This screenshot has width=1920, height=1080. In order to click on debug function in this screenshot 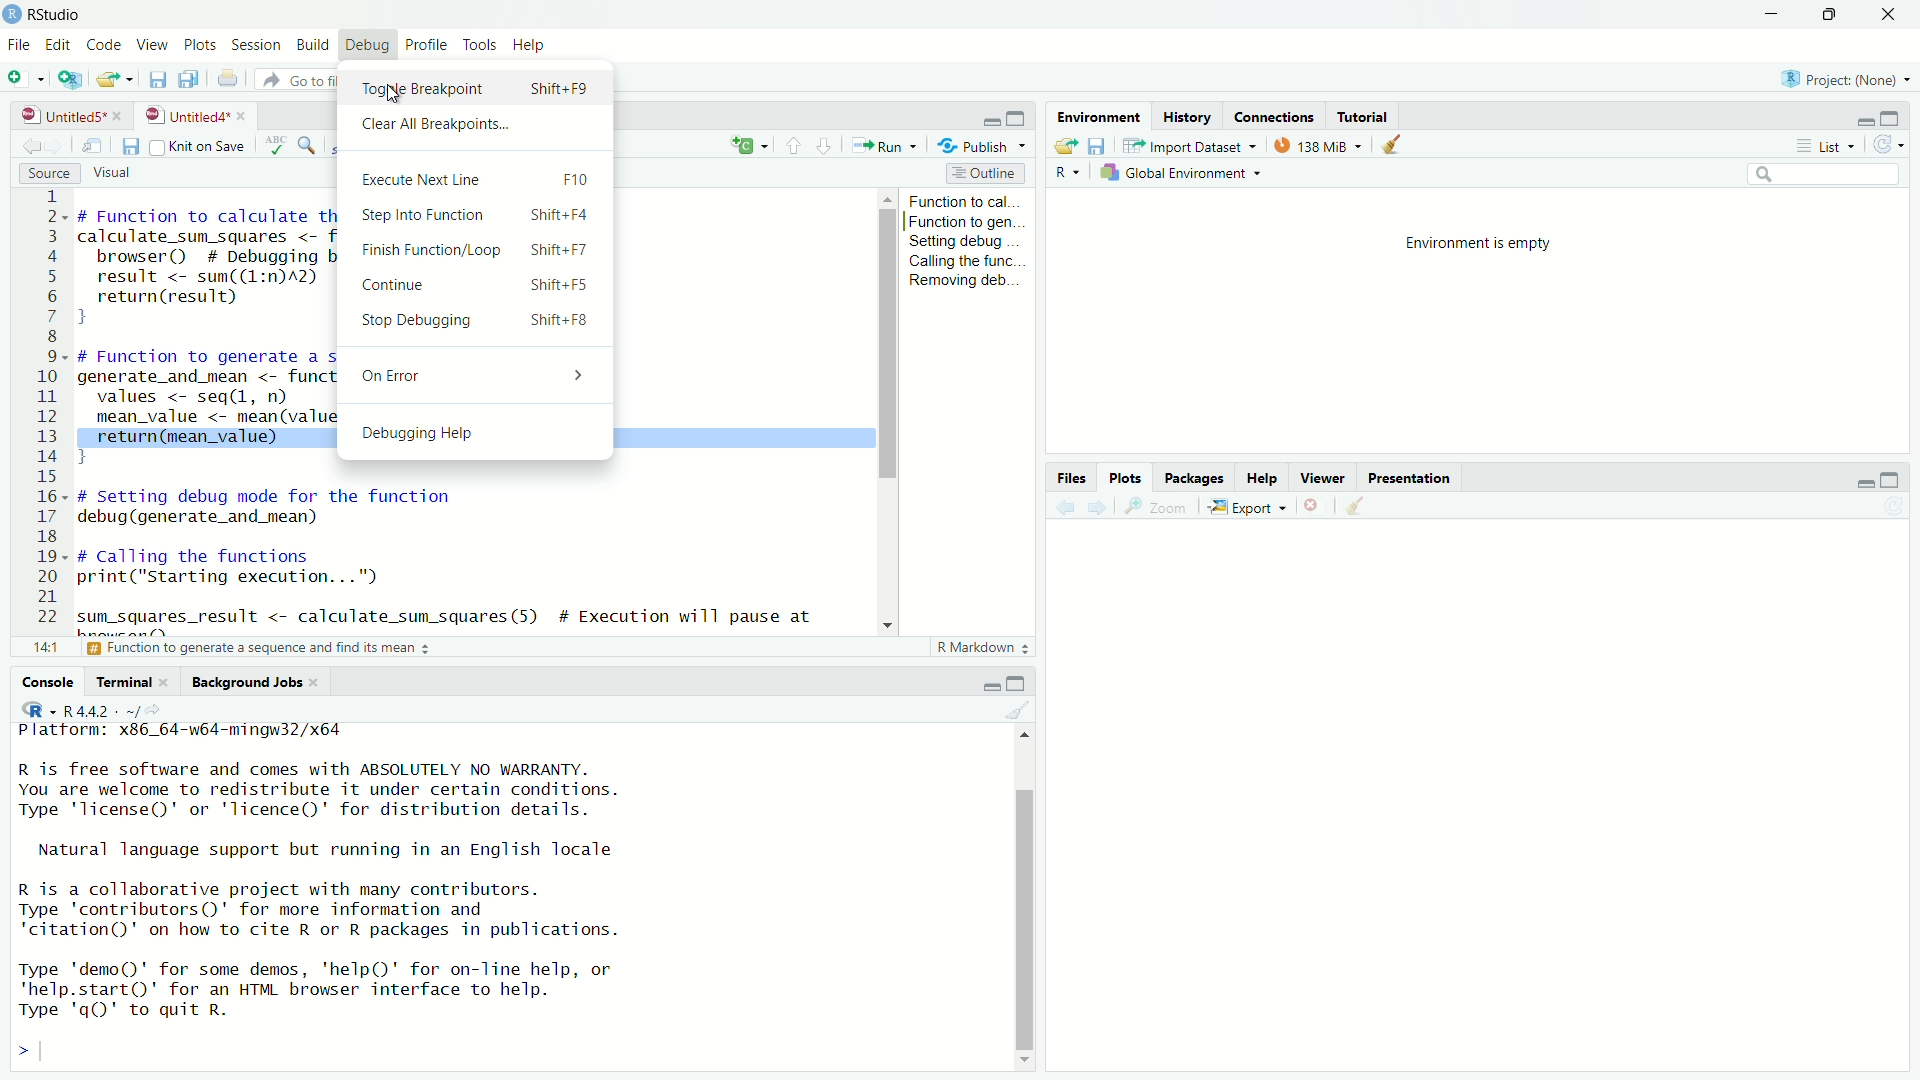, I will do `click(299, 509)`.